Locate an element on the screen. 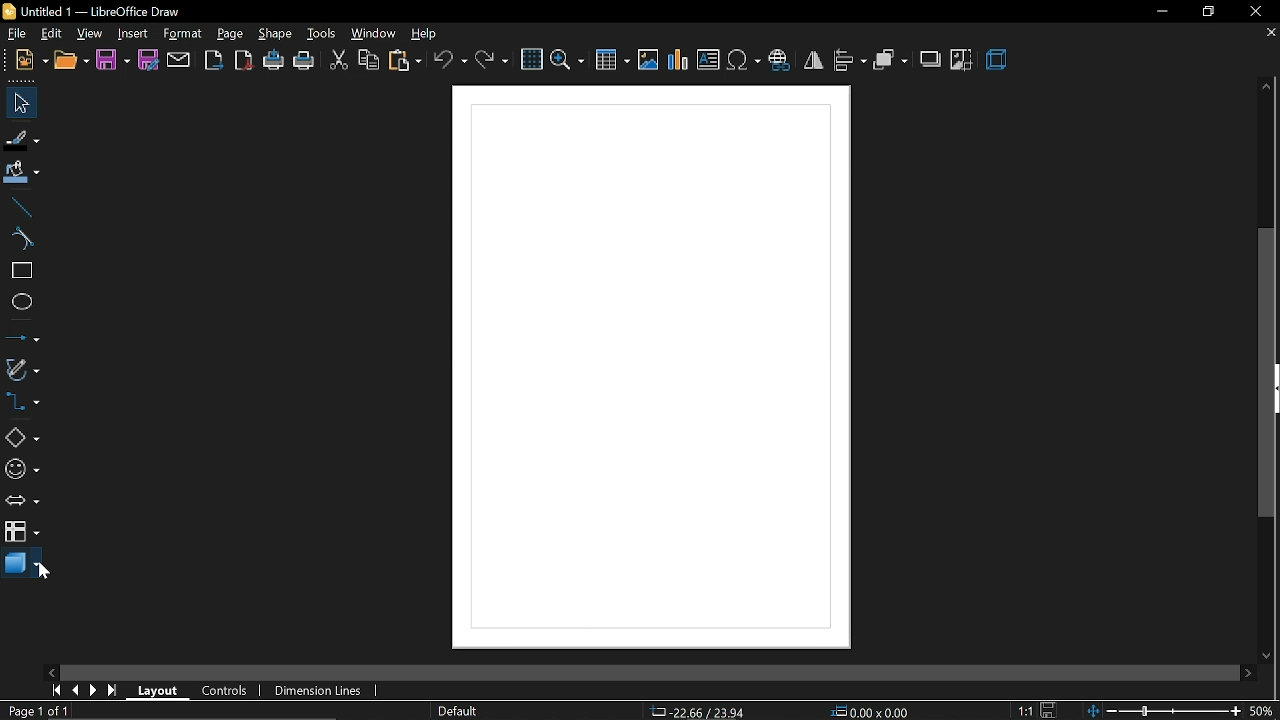  file is located at coordinates (15, 33).